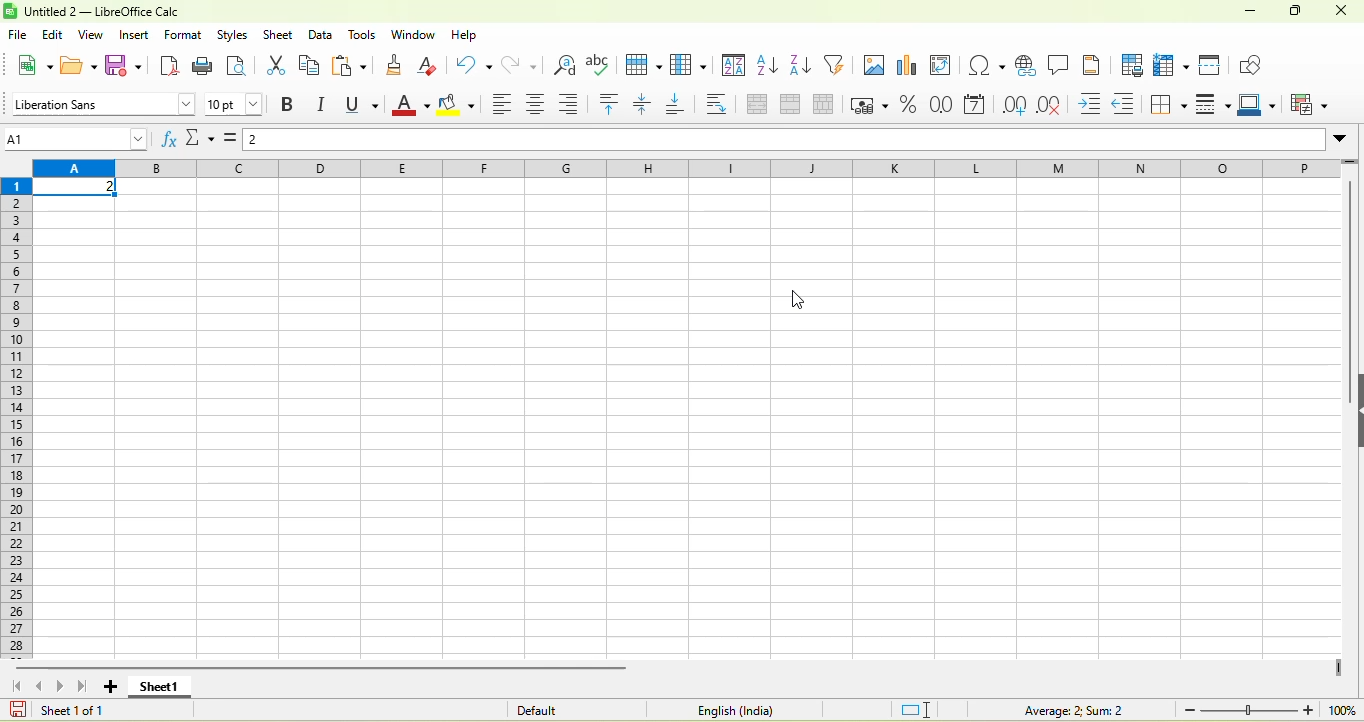  What do you see at coordinates (64, 709) in the screenshot?
I see `sheet 1 0f 1` at bounding box center [64, 709].